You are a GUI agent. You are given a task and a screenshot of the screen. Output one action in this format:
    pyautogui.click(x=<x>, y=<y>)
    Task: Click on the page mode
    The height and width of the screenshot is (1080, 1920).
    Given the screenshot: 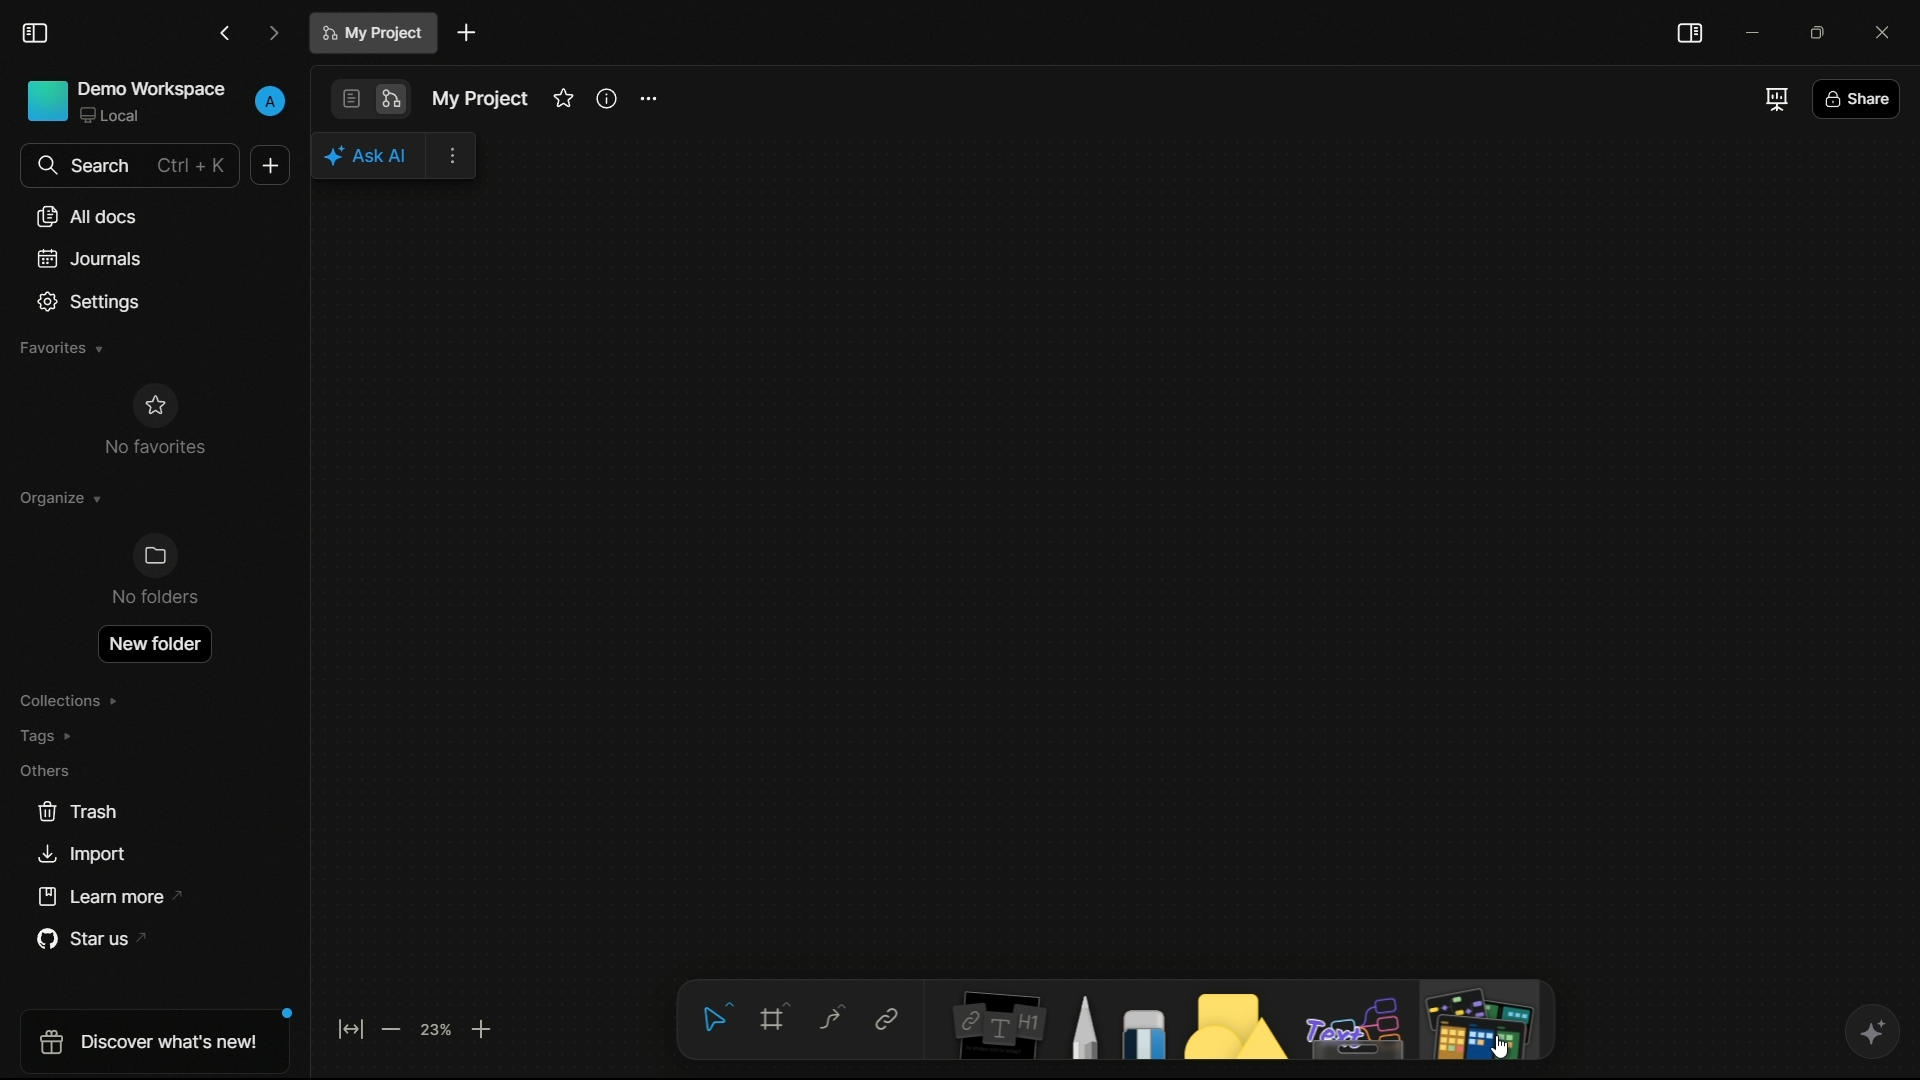 What is the action you would take?
    pyautogui.click(x=349, y=99)
    